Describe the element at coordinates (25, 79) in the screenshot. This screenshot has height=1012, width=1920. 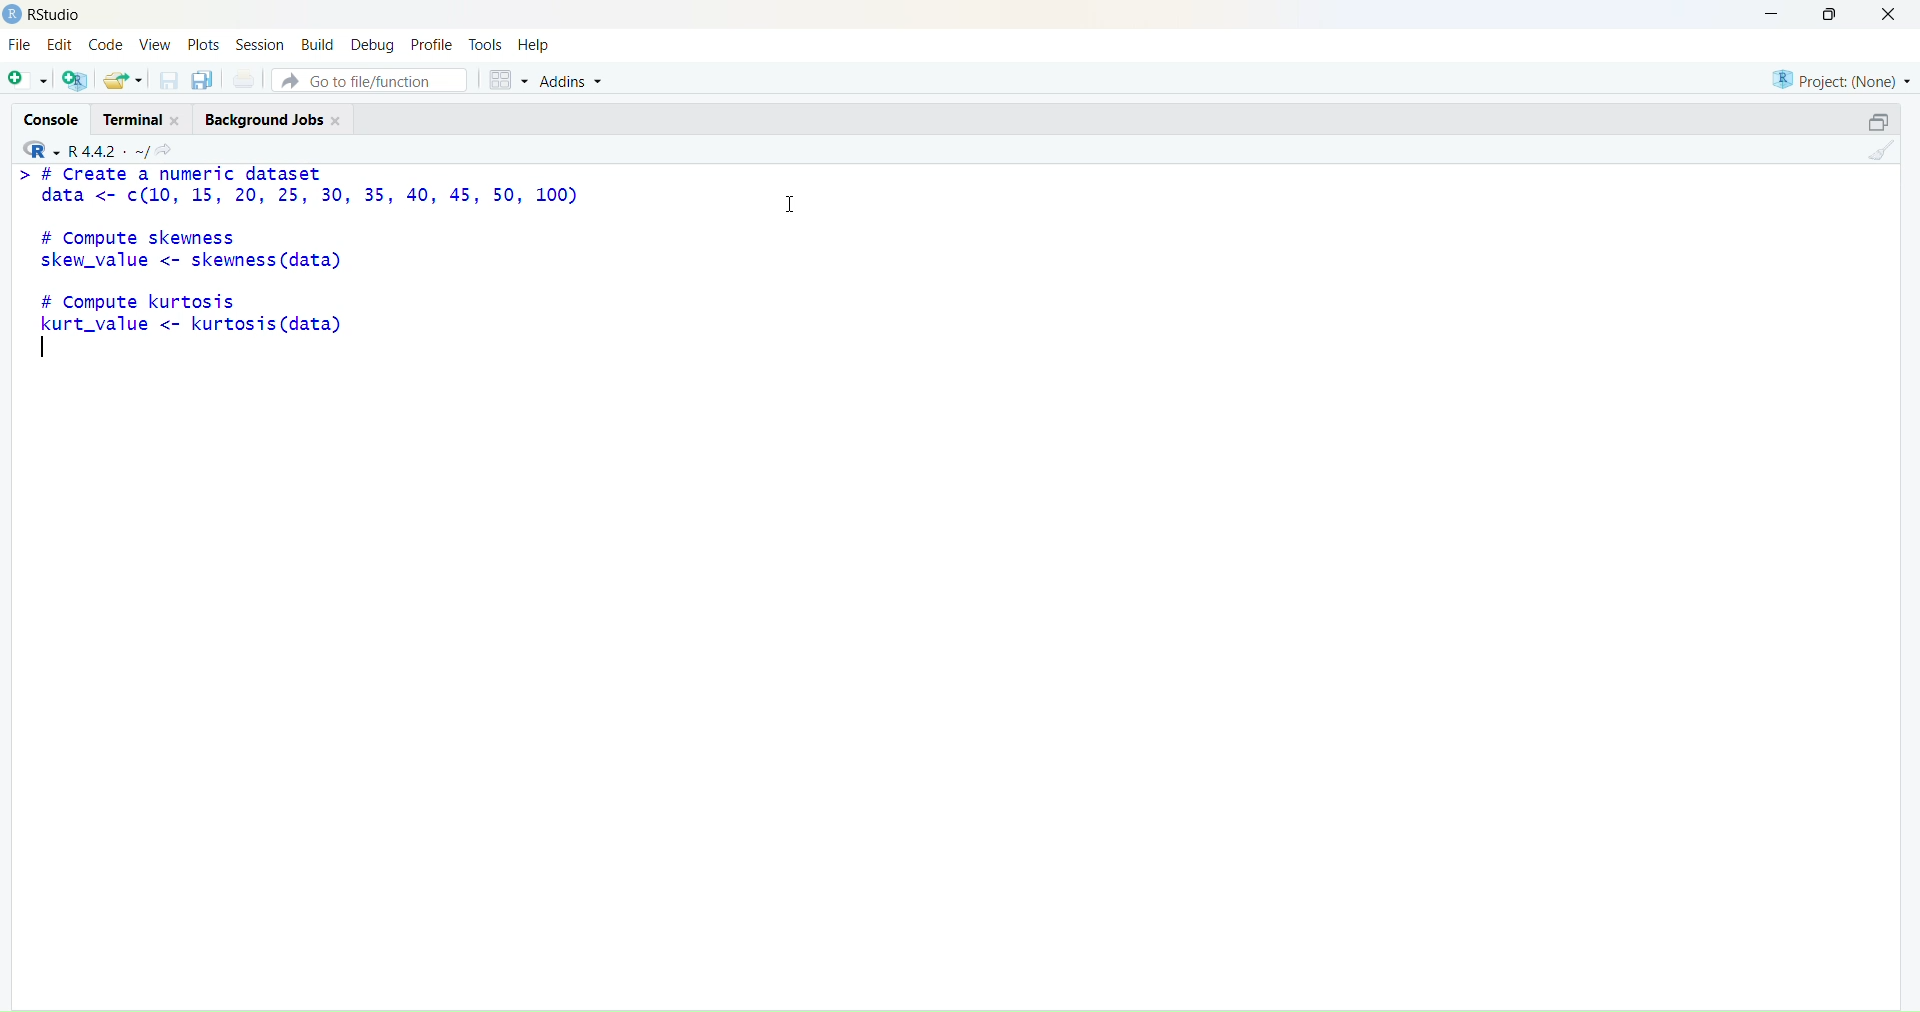
I see `New File` at that location.